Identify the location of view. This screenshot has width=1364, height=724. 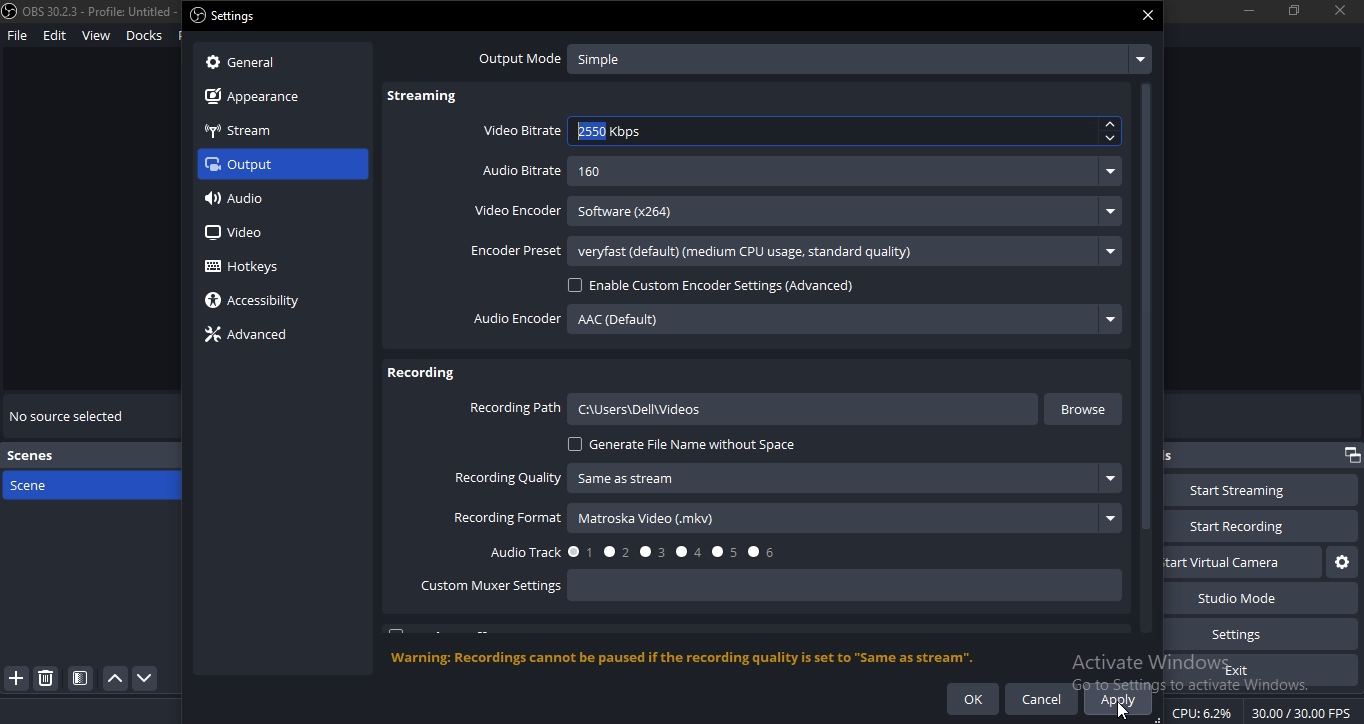
(95, 36).